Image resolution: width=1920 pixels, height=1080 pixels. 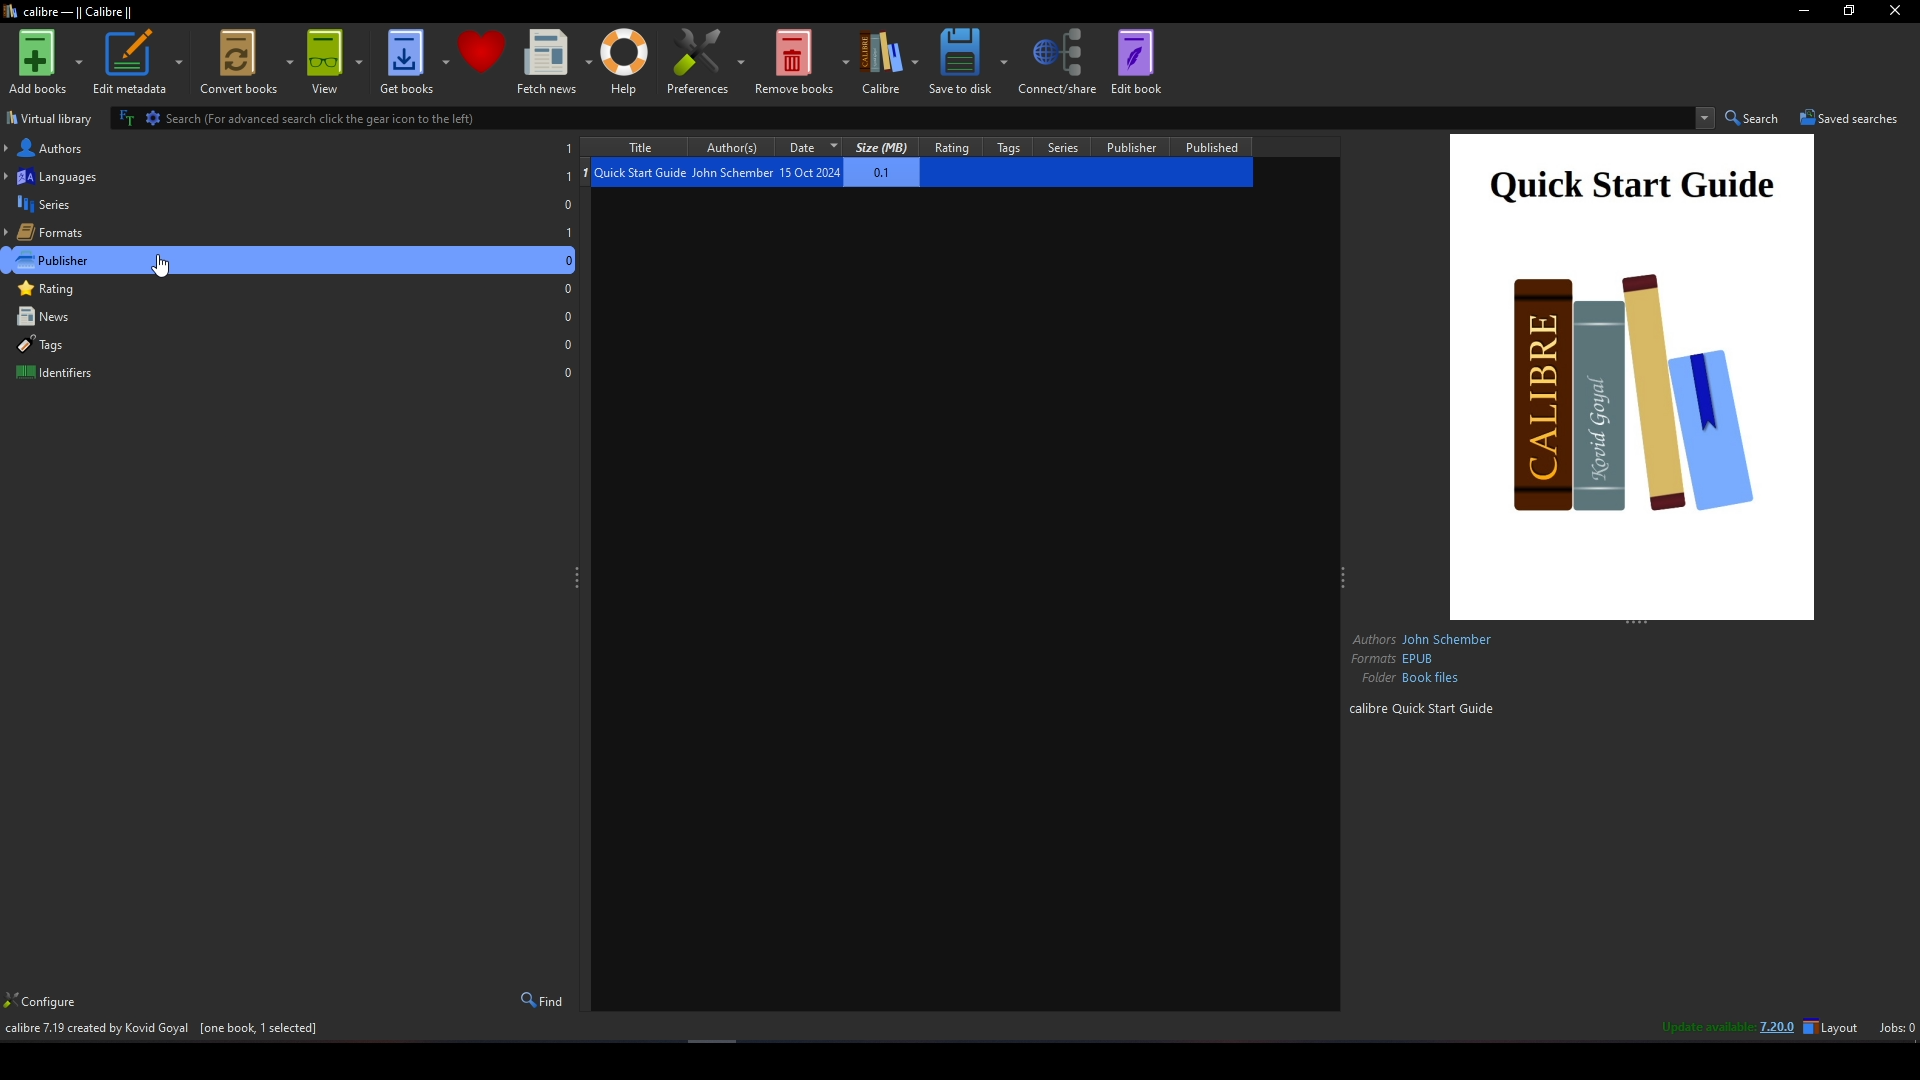 I want to click on Books panel, so click(x=960, y=600).